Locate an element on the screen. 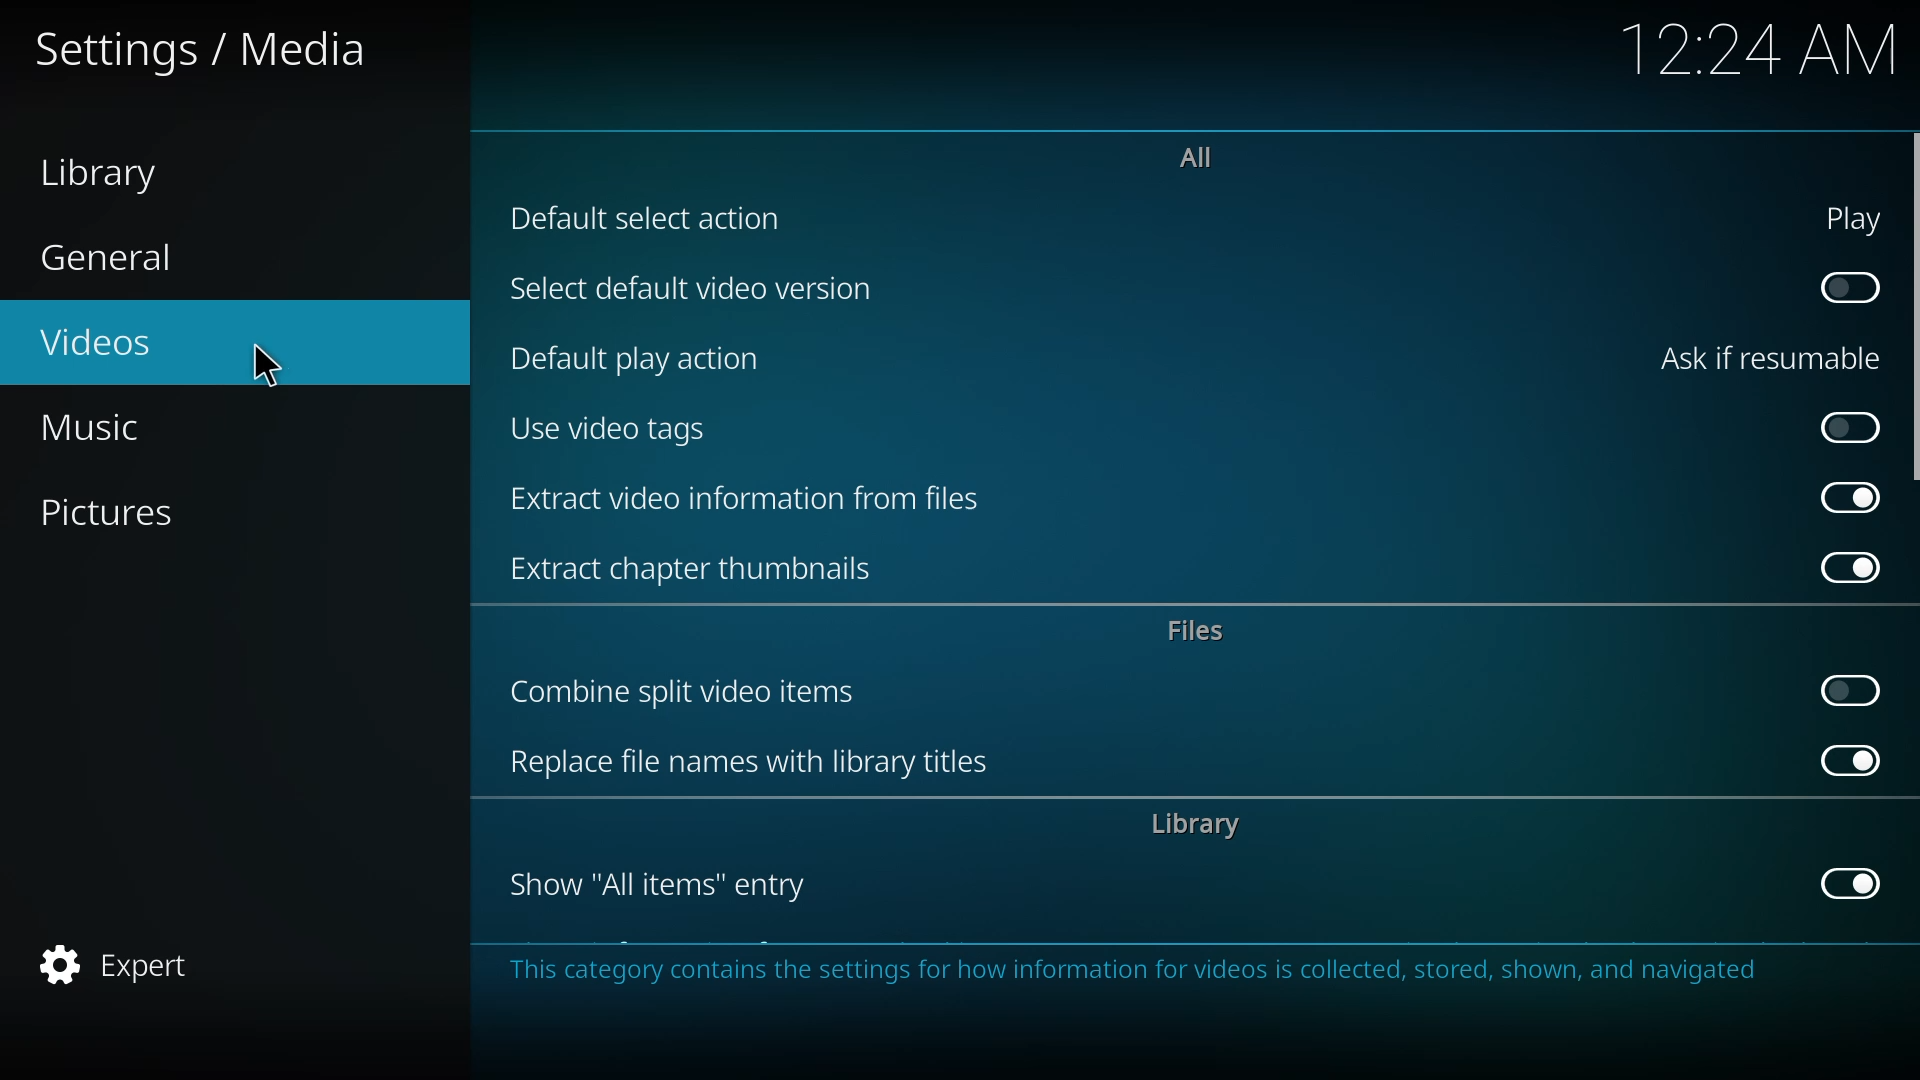 Image resolution: width=1920 pixels, height=1080 pixels. show all items entry is located at coordinates (657, 886).